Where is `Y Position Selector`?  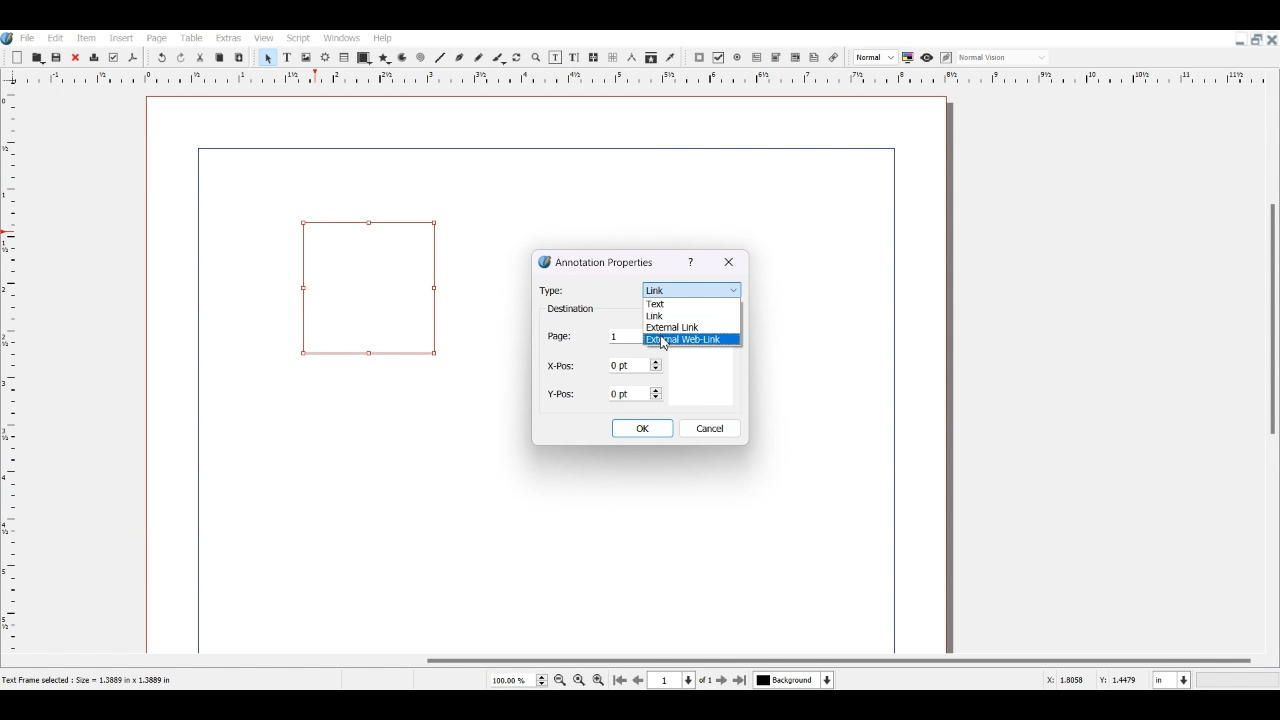
Y Position Selector is located at coordinates (605, 393).